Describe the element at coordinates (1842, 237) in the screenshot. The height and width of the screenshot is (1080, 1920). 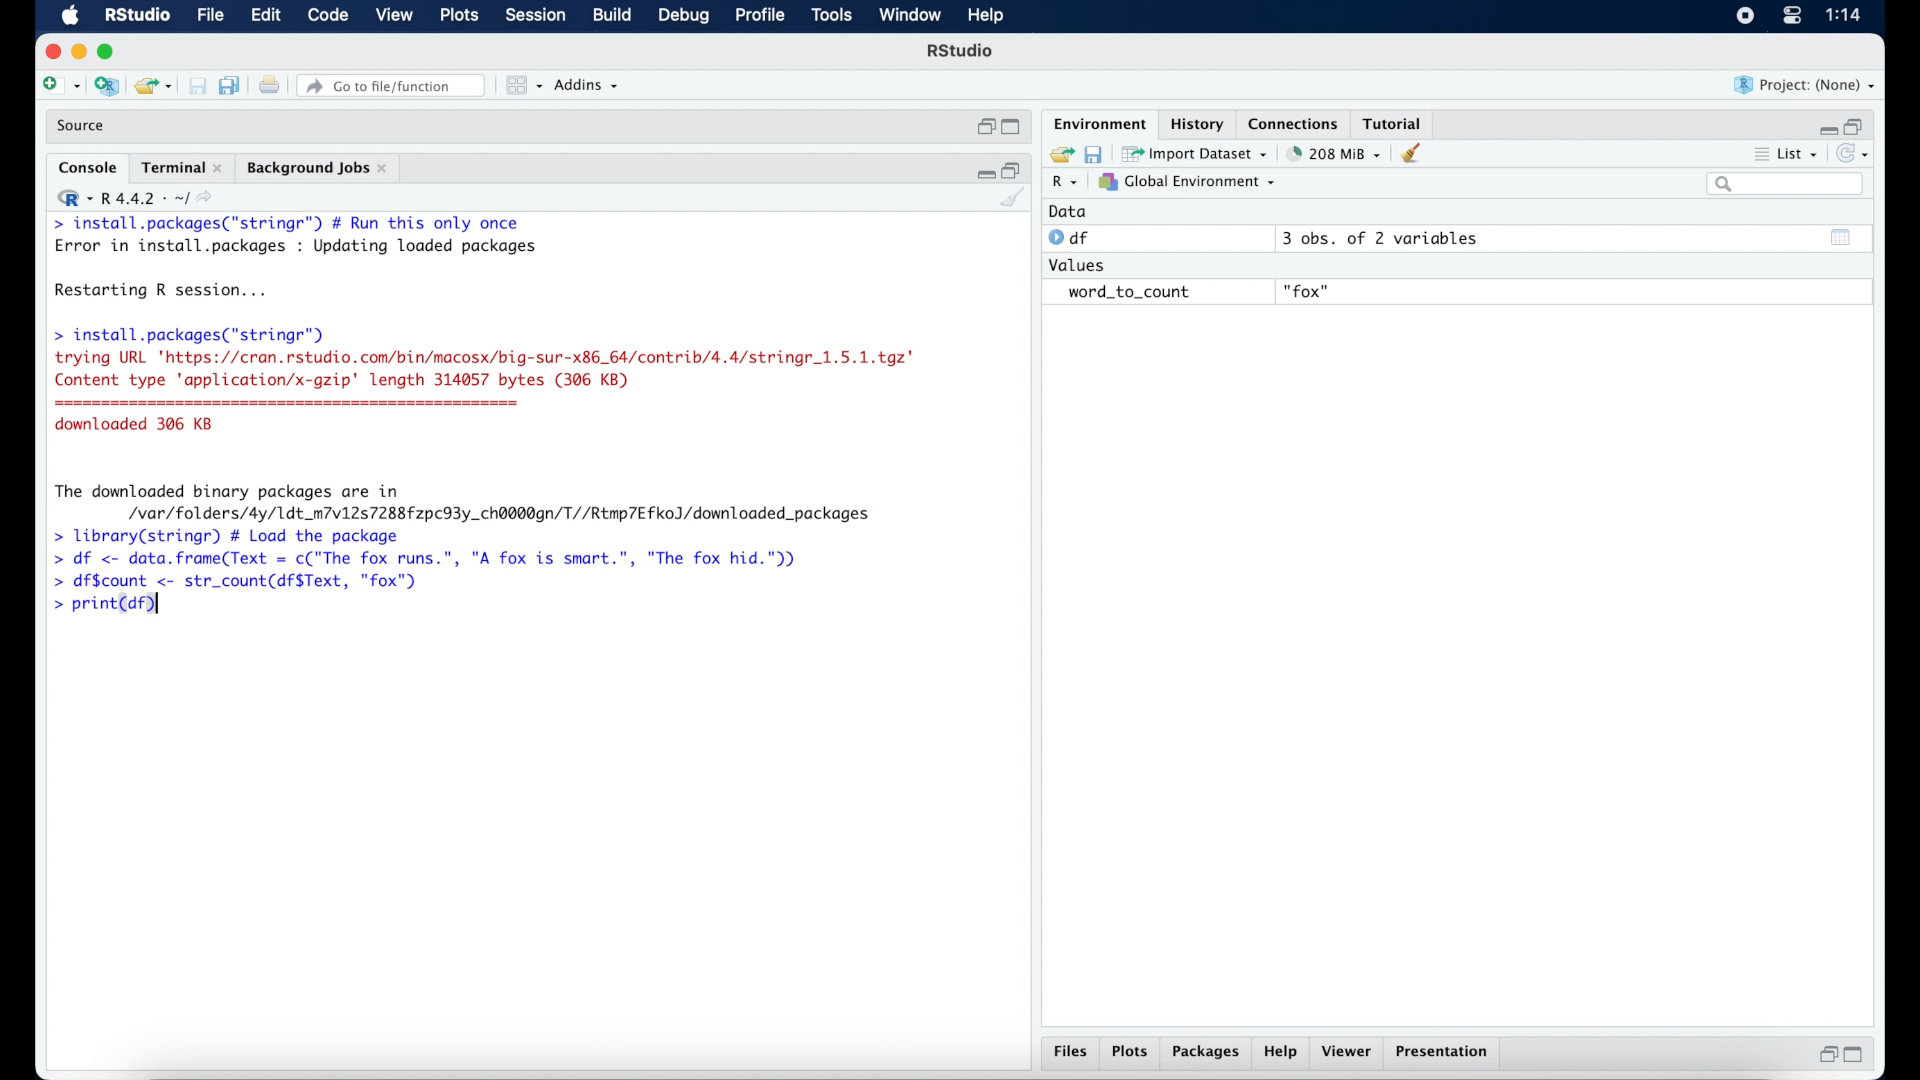
I see `show output window` at that location.